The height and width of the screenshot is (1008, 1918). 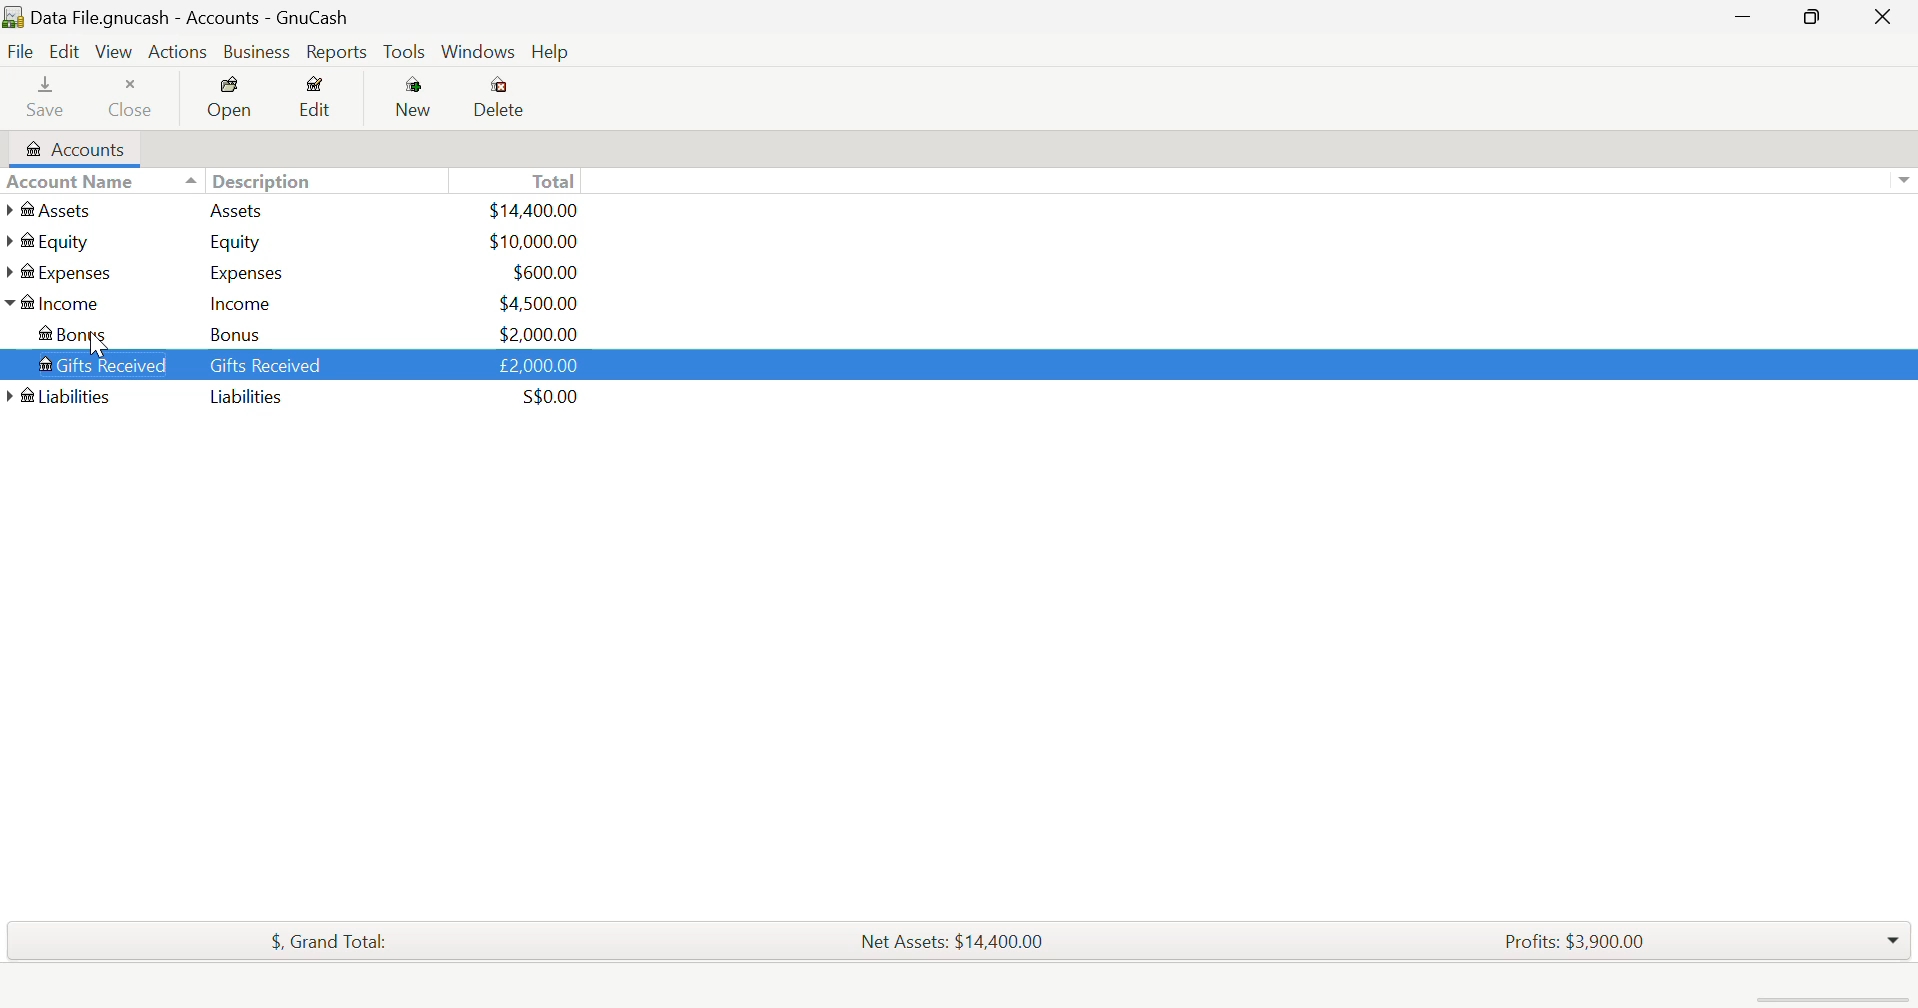 I want to click on Edit, so click(x=68, y=52).